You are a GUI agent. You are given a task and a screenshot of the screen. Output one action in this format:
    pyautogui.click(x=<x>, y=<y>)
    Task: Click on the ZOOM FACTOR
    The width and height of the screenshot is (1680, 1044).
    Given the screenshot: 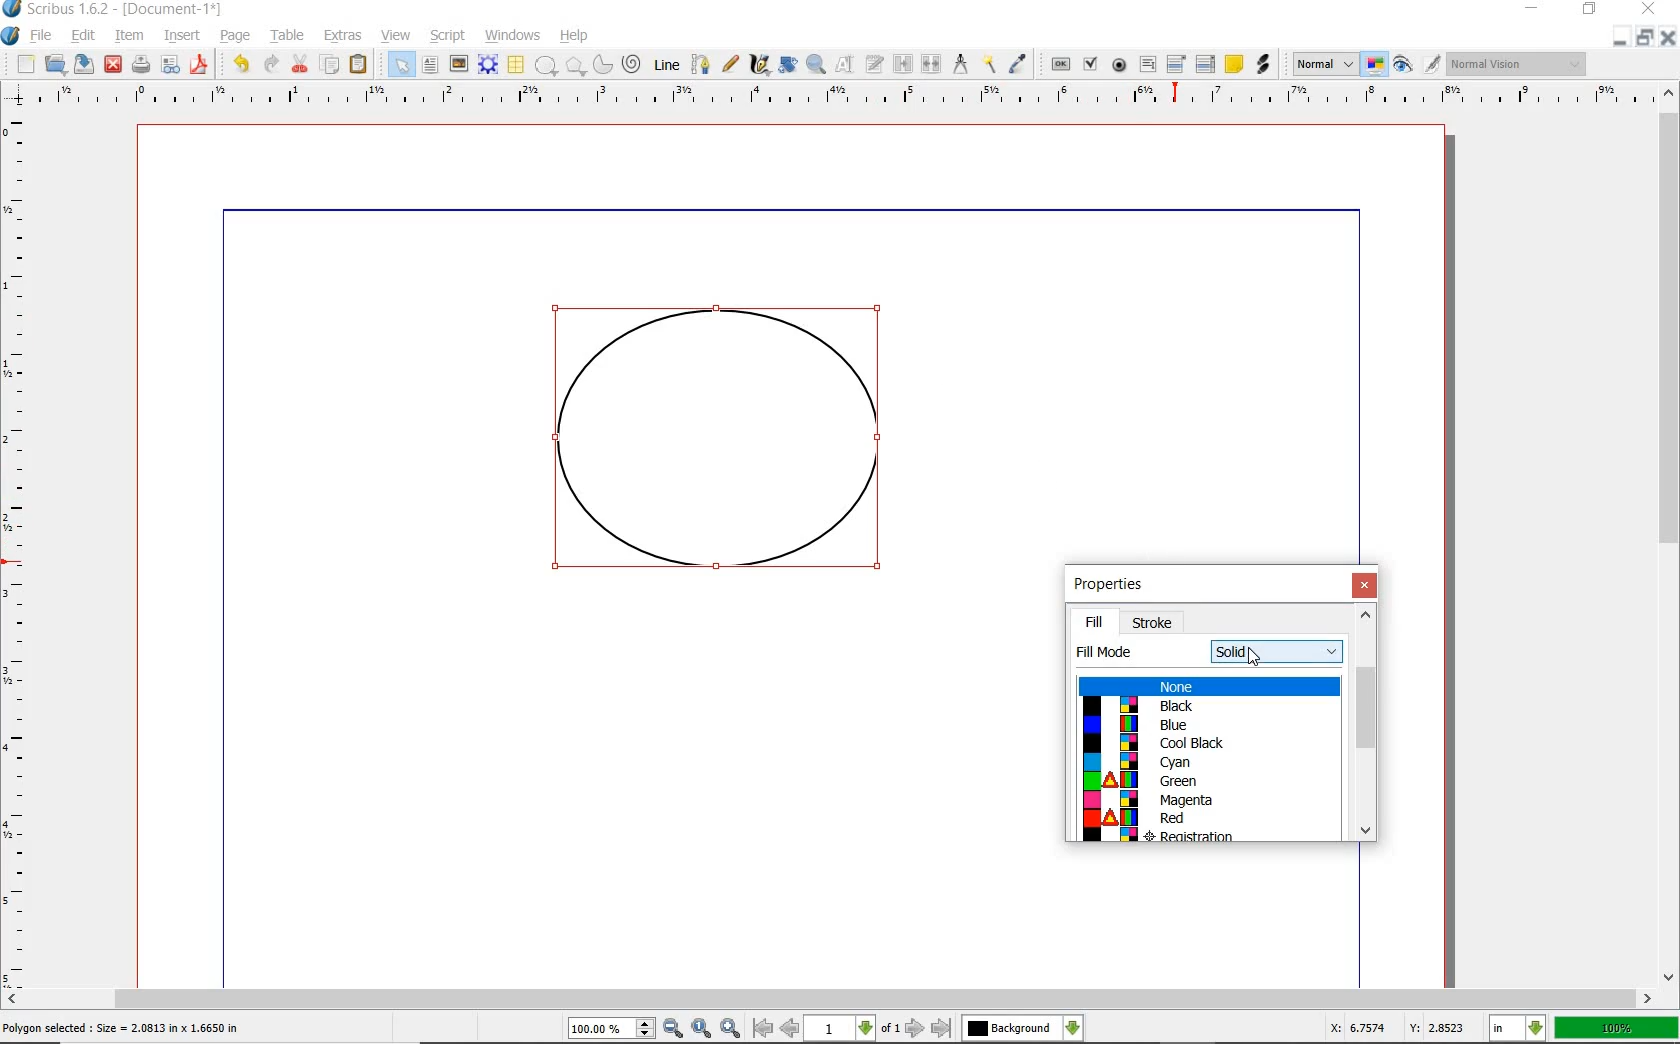 What is the action you would take?
    pyautogui.click(x=1616, y=1029)
    